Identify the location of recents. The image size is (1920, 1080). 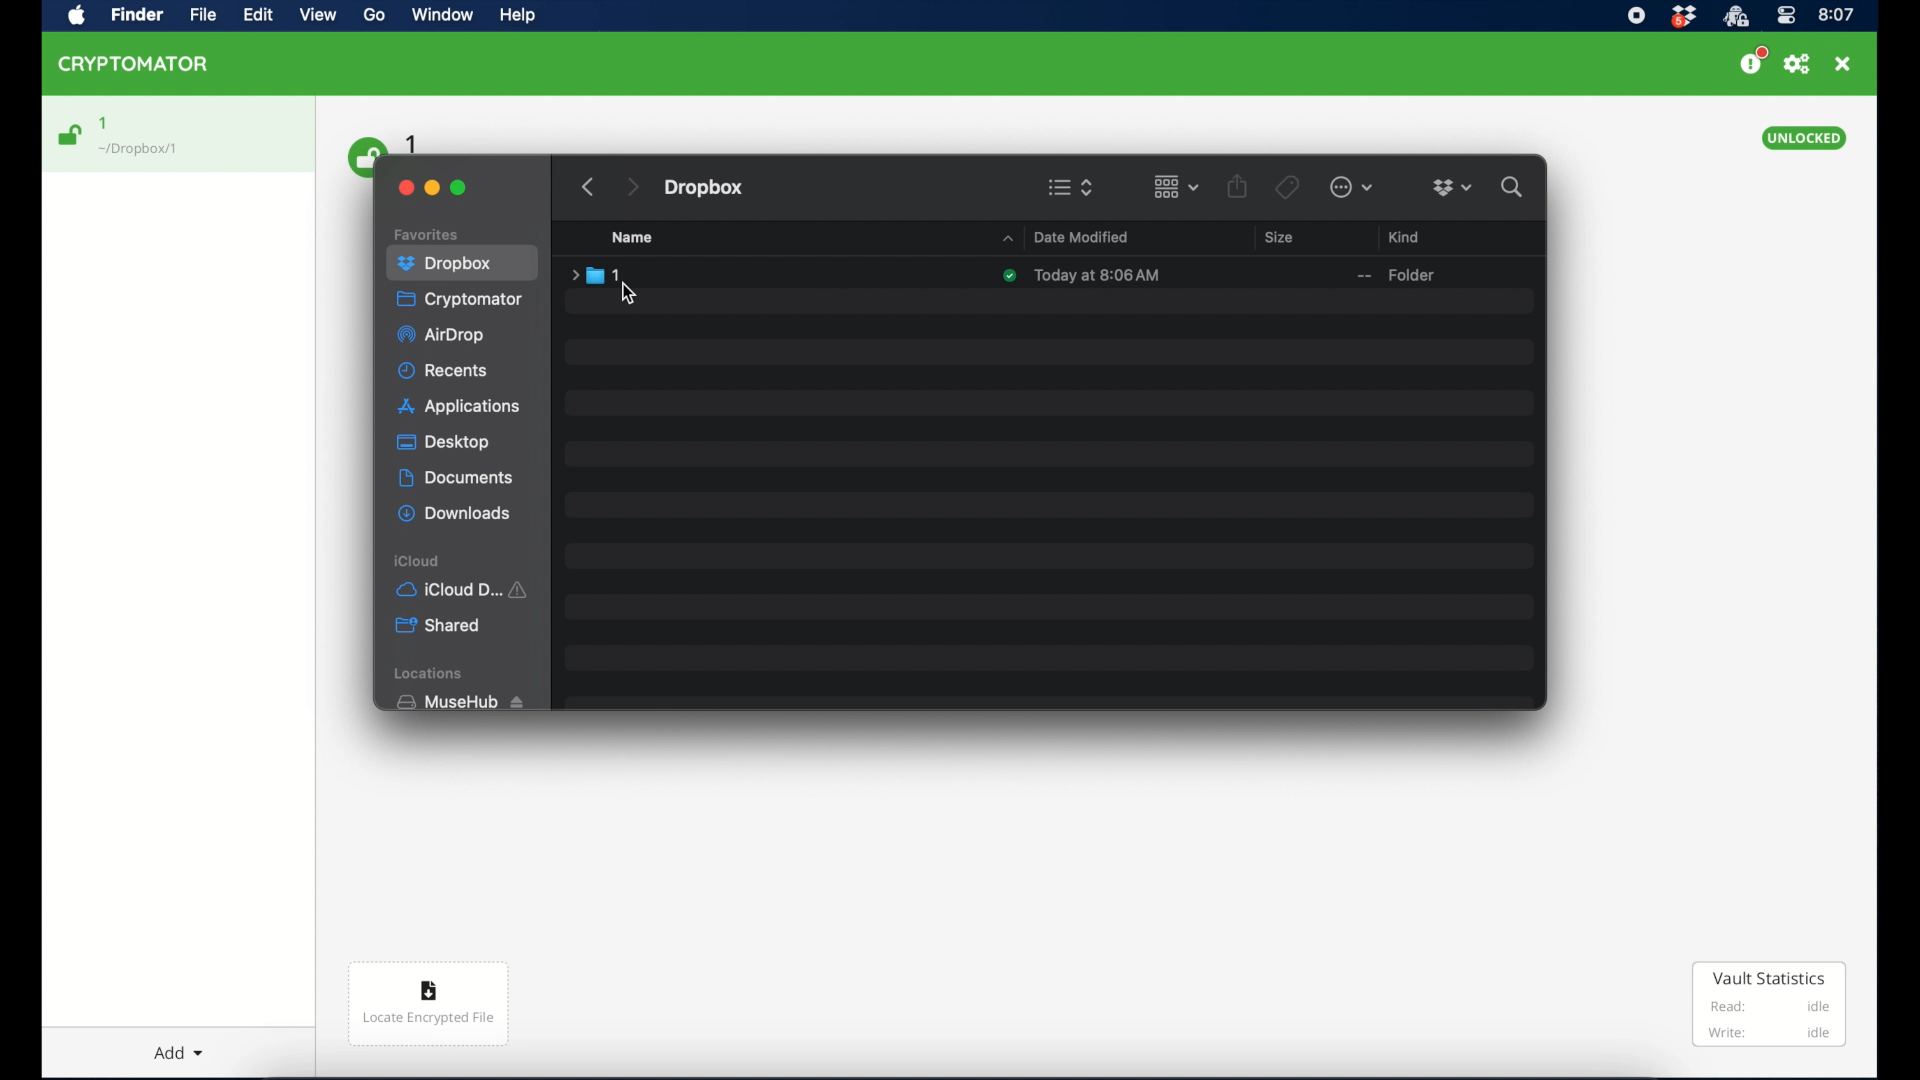
(444, 371).